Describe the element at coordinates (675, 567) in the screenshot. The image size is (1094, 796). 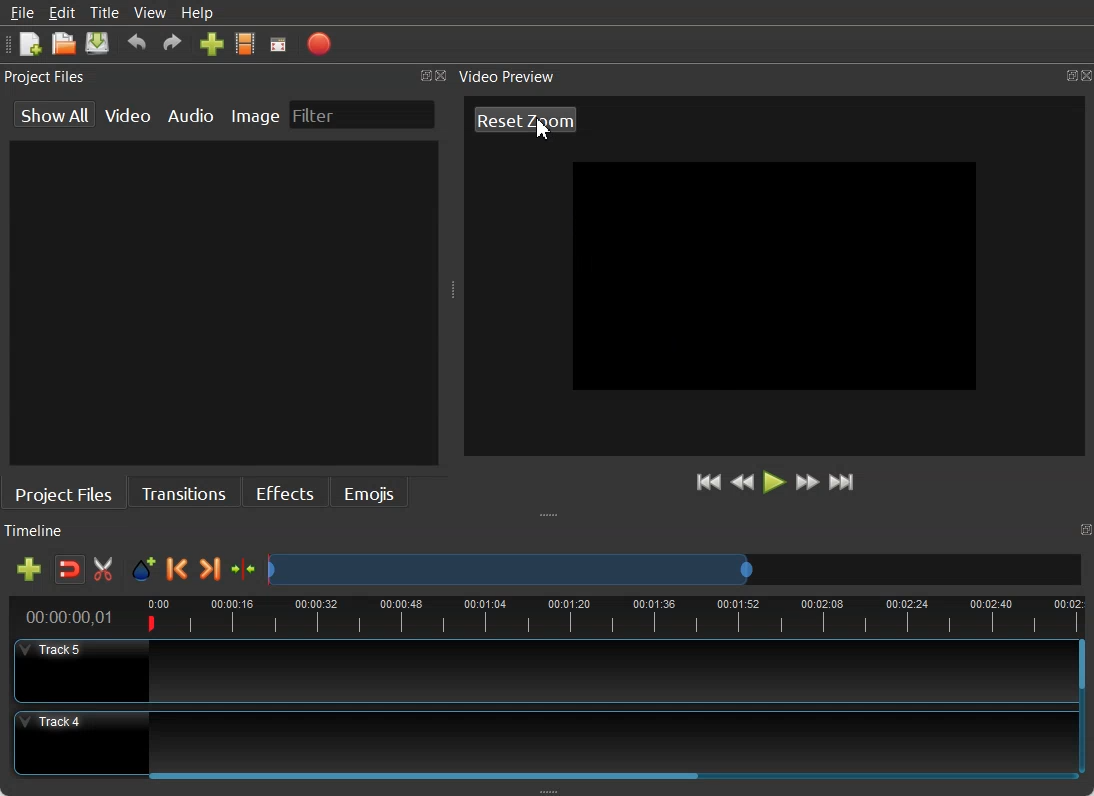
I see `Slider` at that location.